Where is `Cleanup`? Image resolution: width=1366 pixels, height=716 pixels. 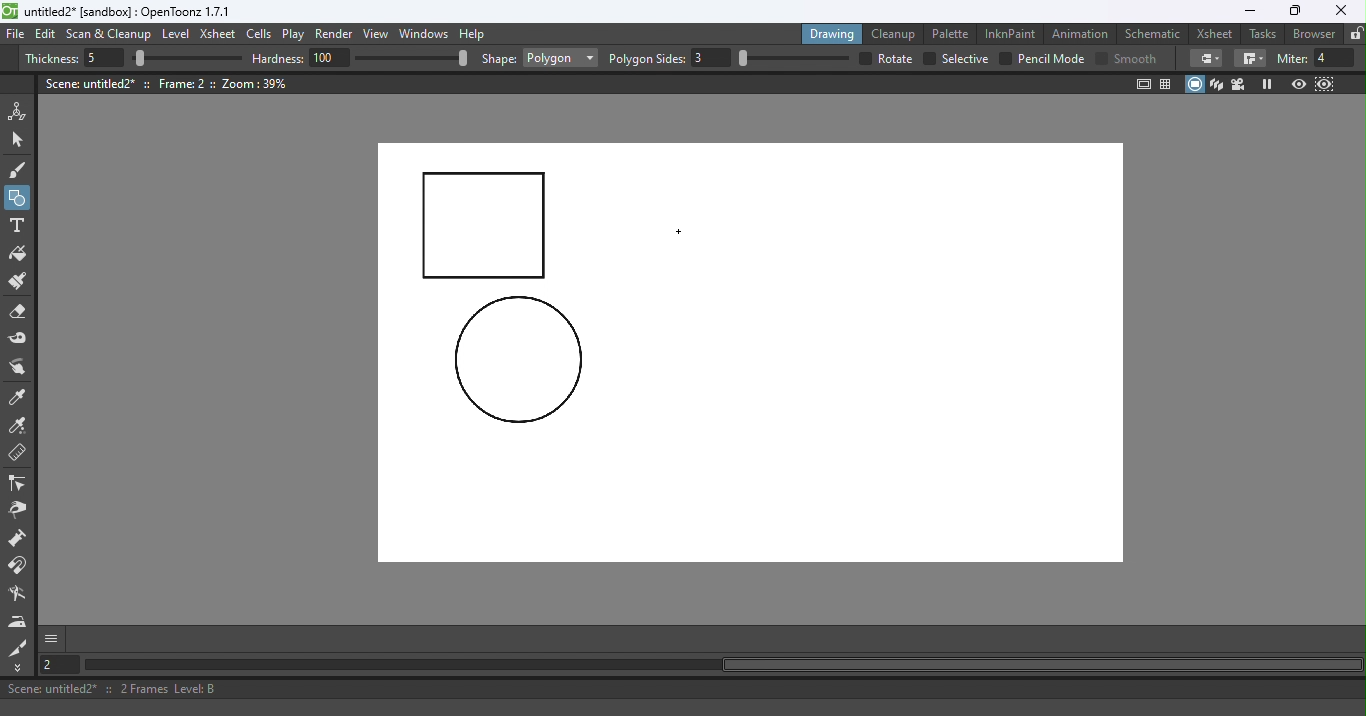
Cleanup is located at coordinates (897, 33).